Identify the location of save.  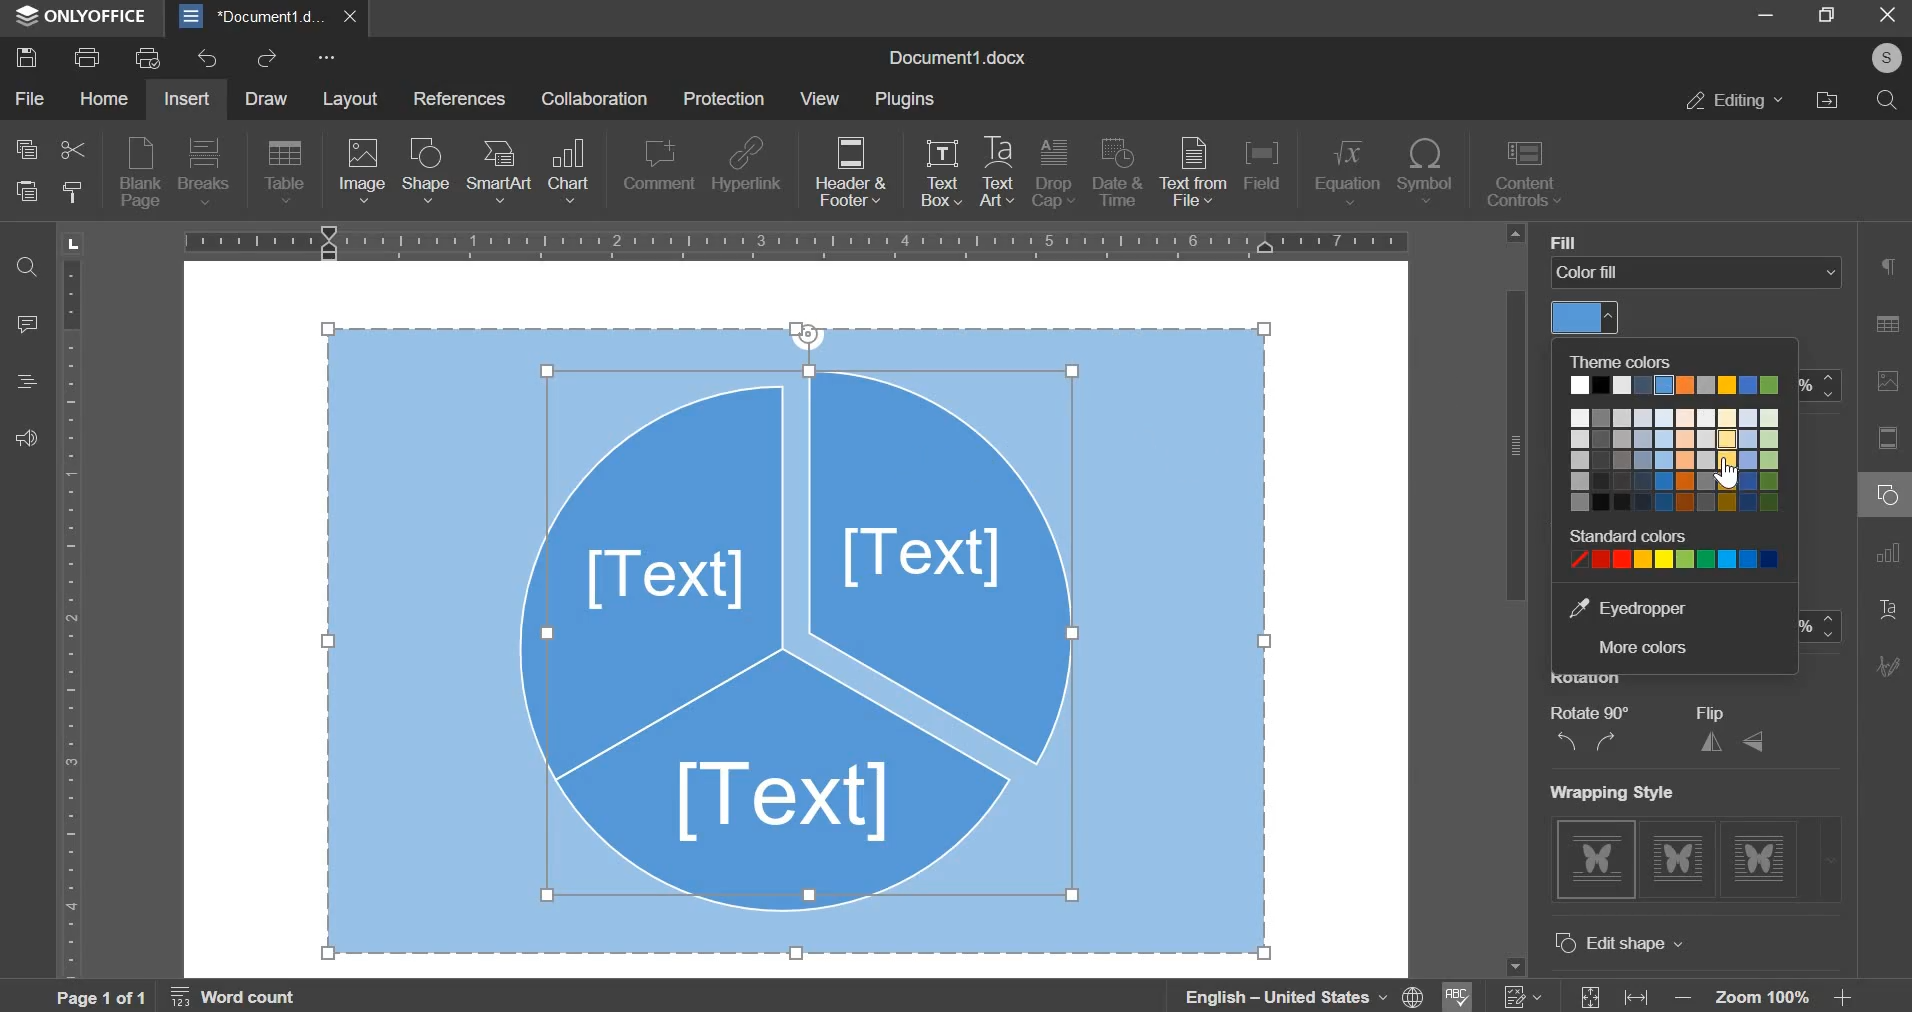
(26, 57).